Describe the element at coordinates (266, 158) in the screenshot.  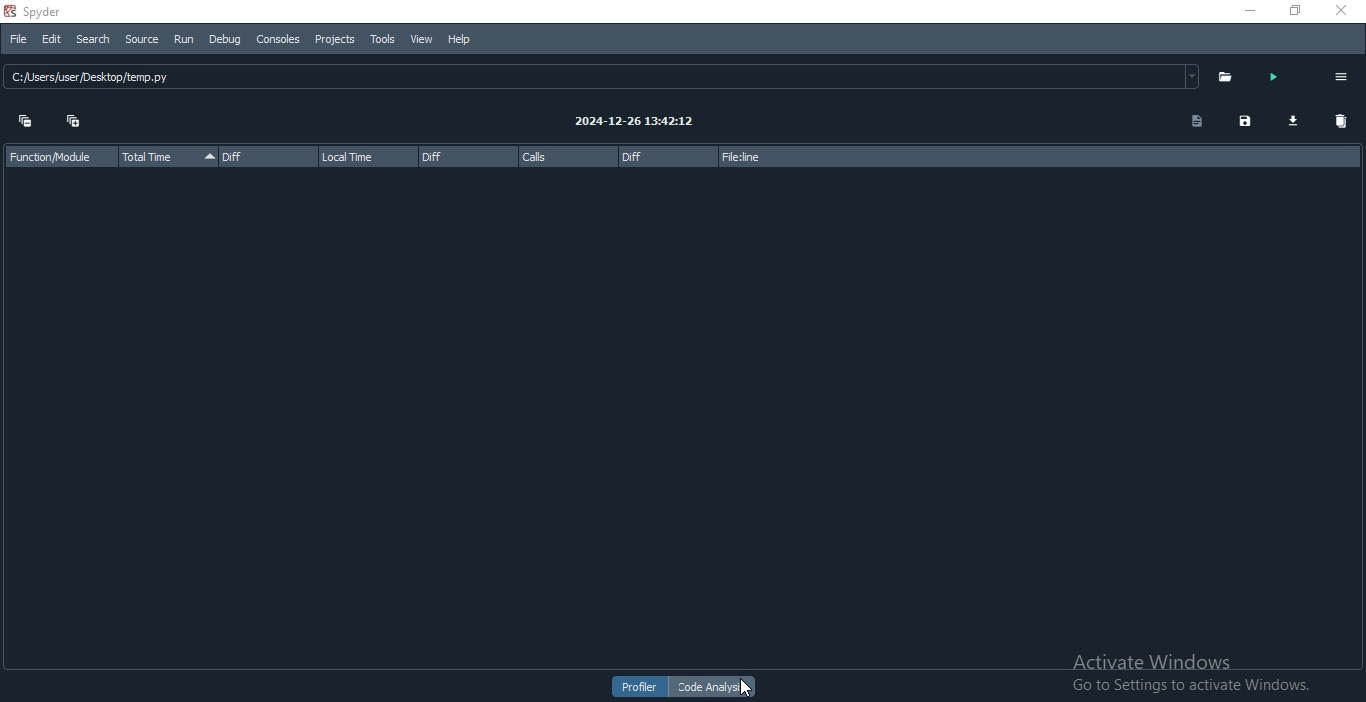
I see `diff` at that location.